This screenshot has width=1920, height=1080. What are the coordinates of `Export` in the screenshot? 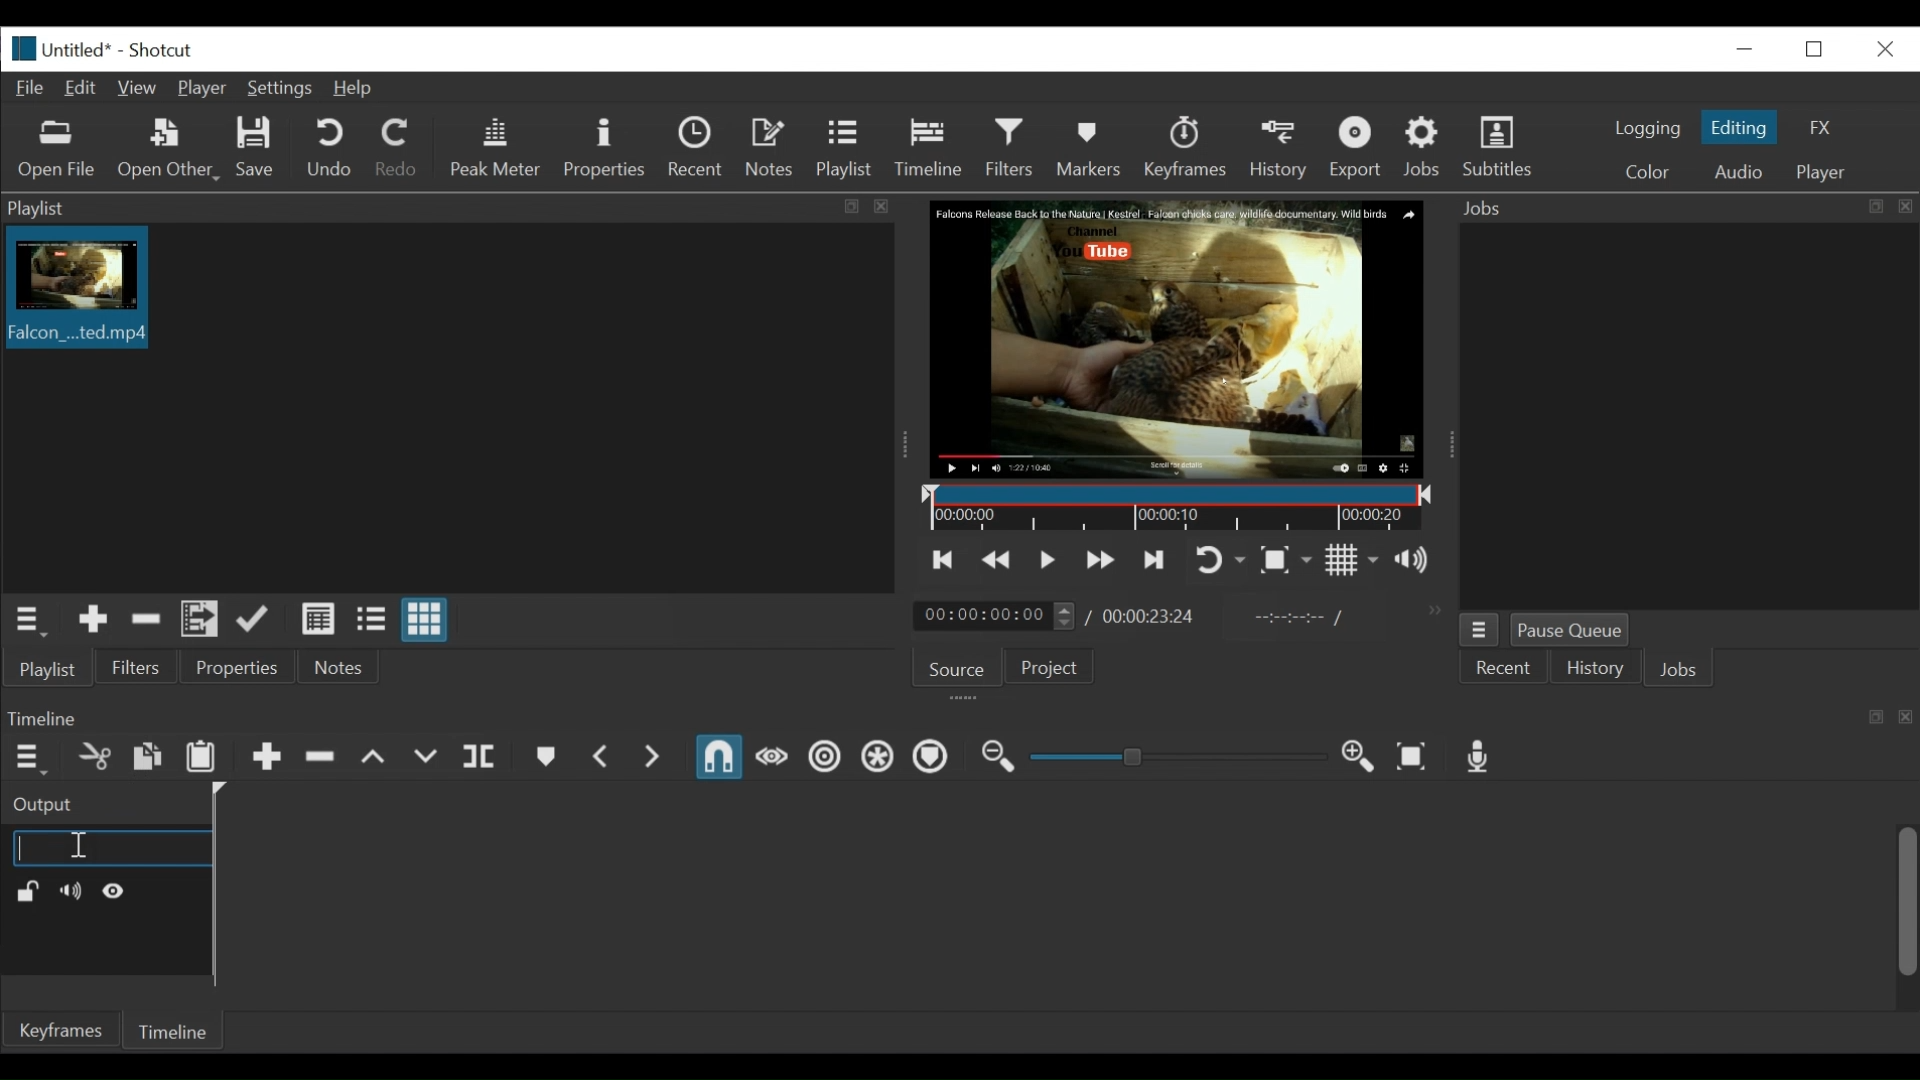 It's located at (1357, 149).